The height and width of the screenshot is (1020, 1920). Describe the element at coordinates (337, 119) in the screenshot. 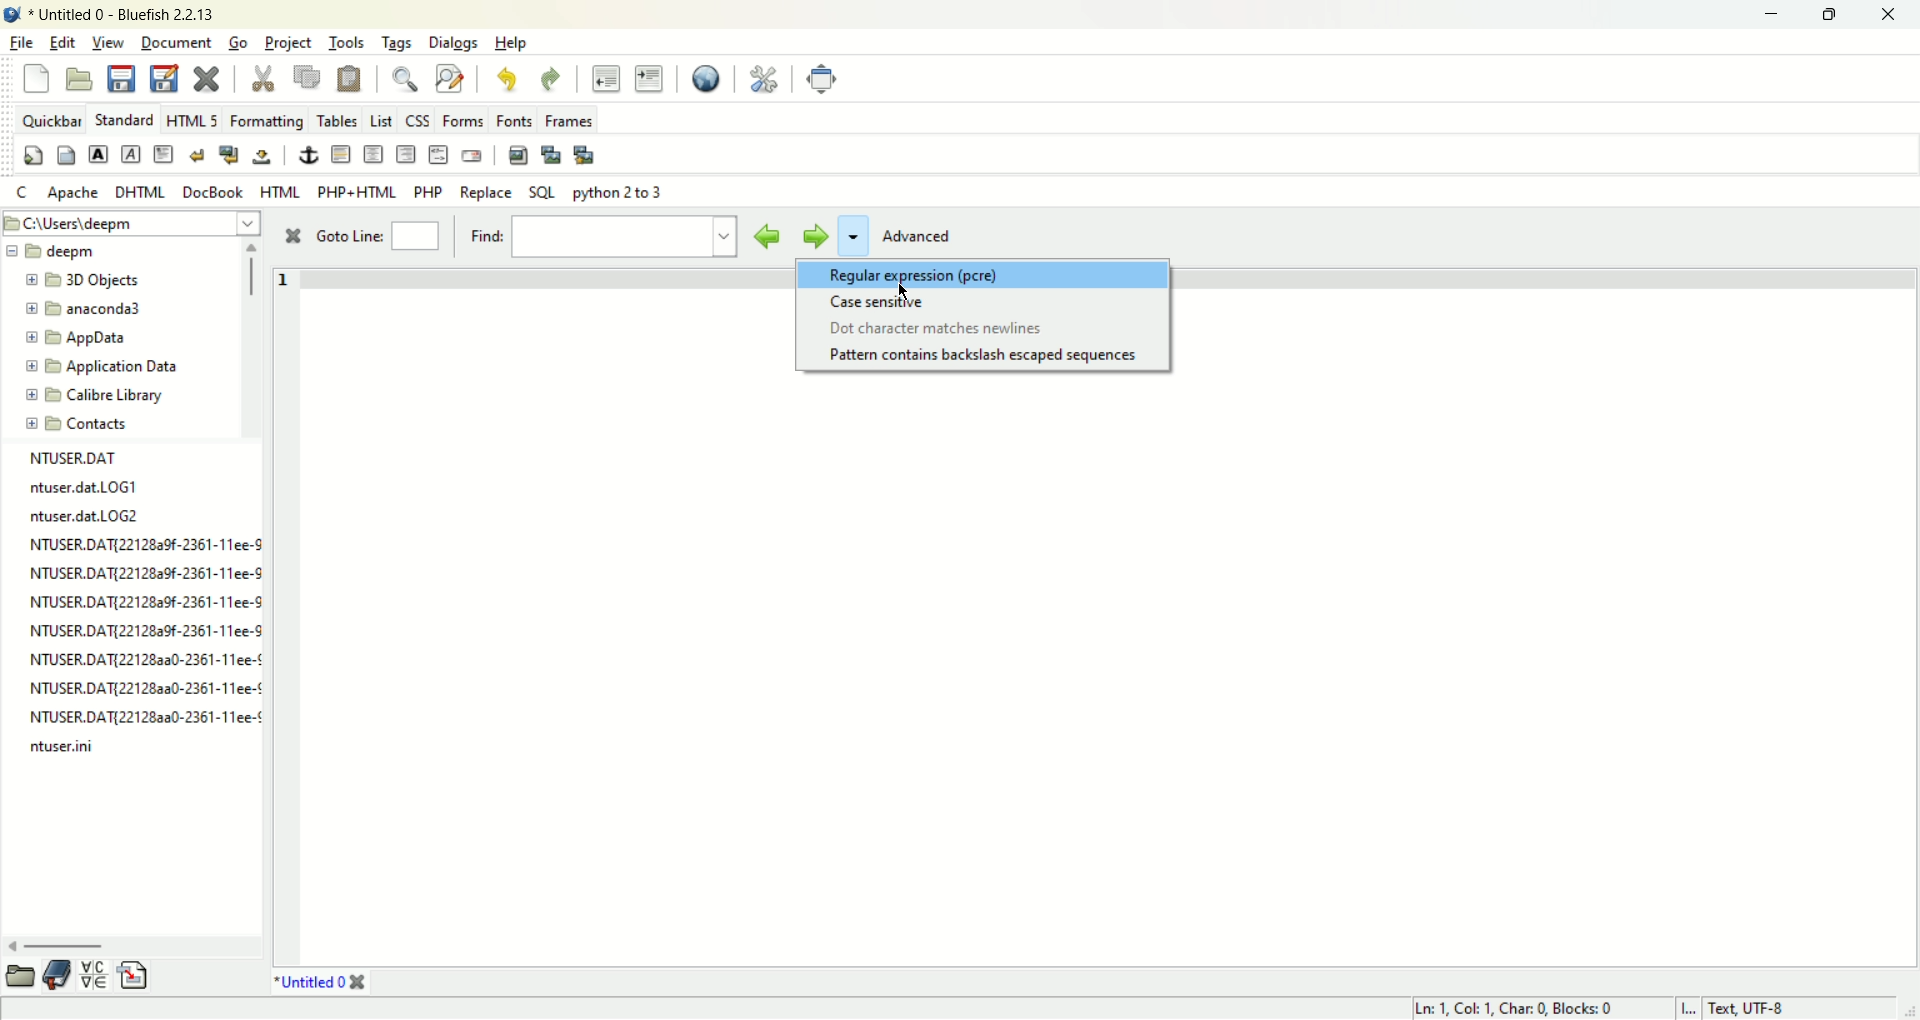

I see `tables` at that location.